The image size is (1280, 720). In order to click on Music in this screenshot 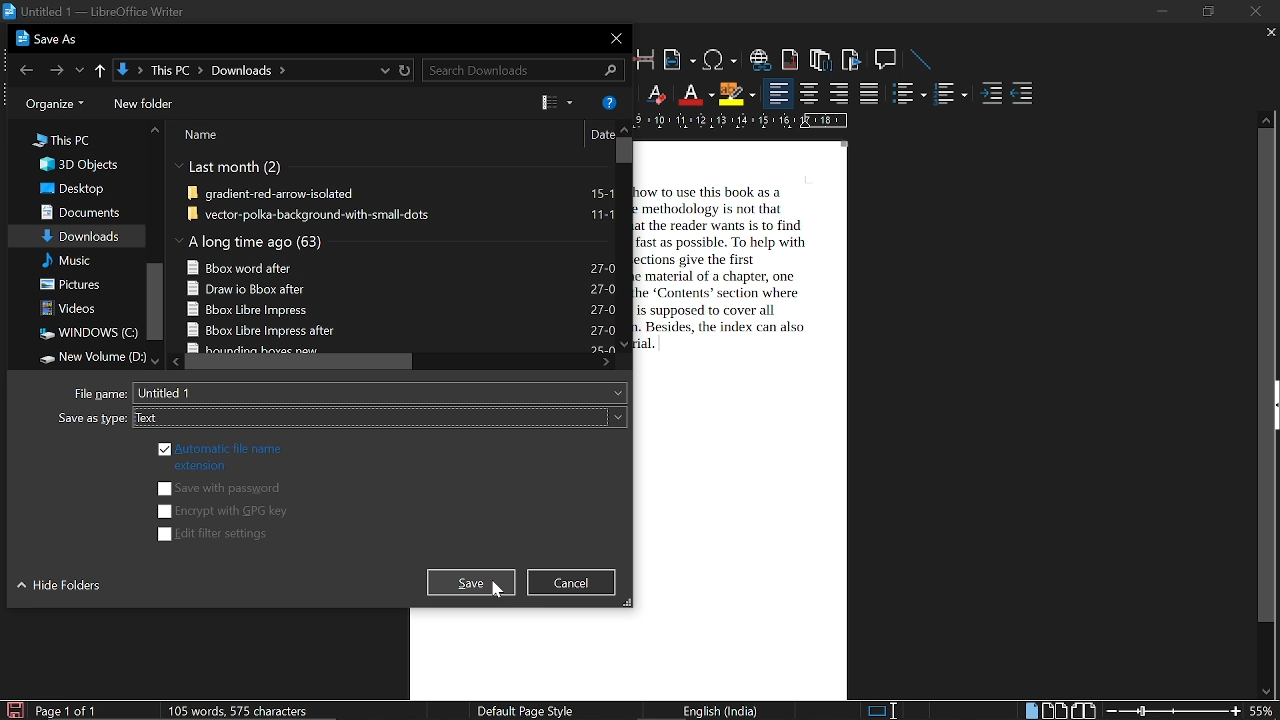, I will do `click(67, 261)`.